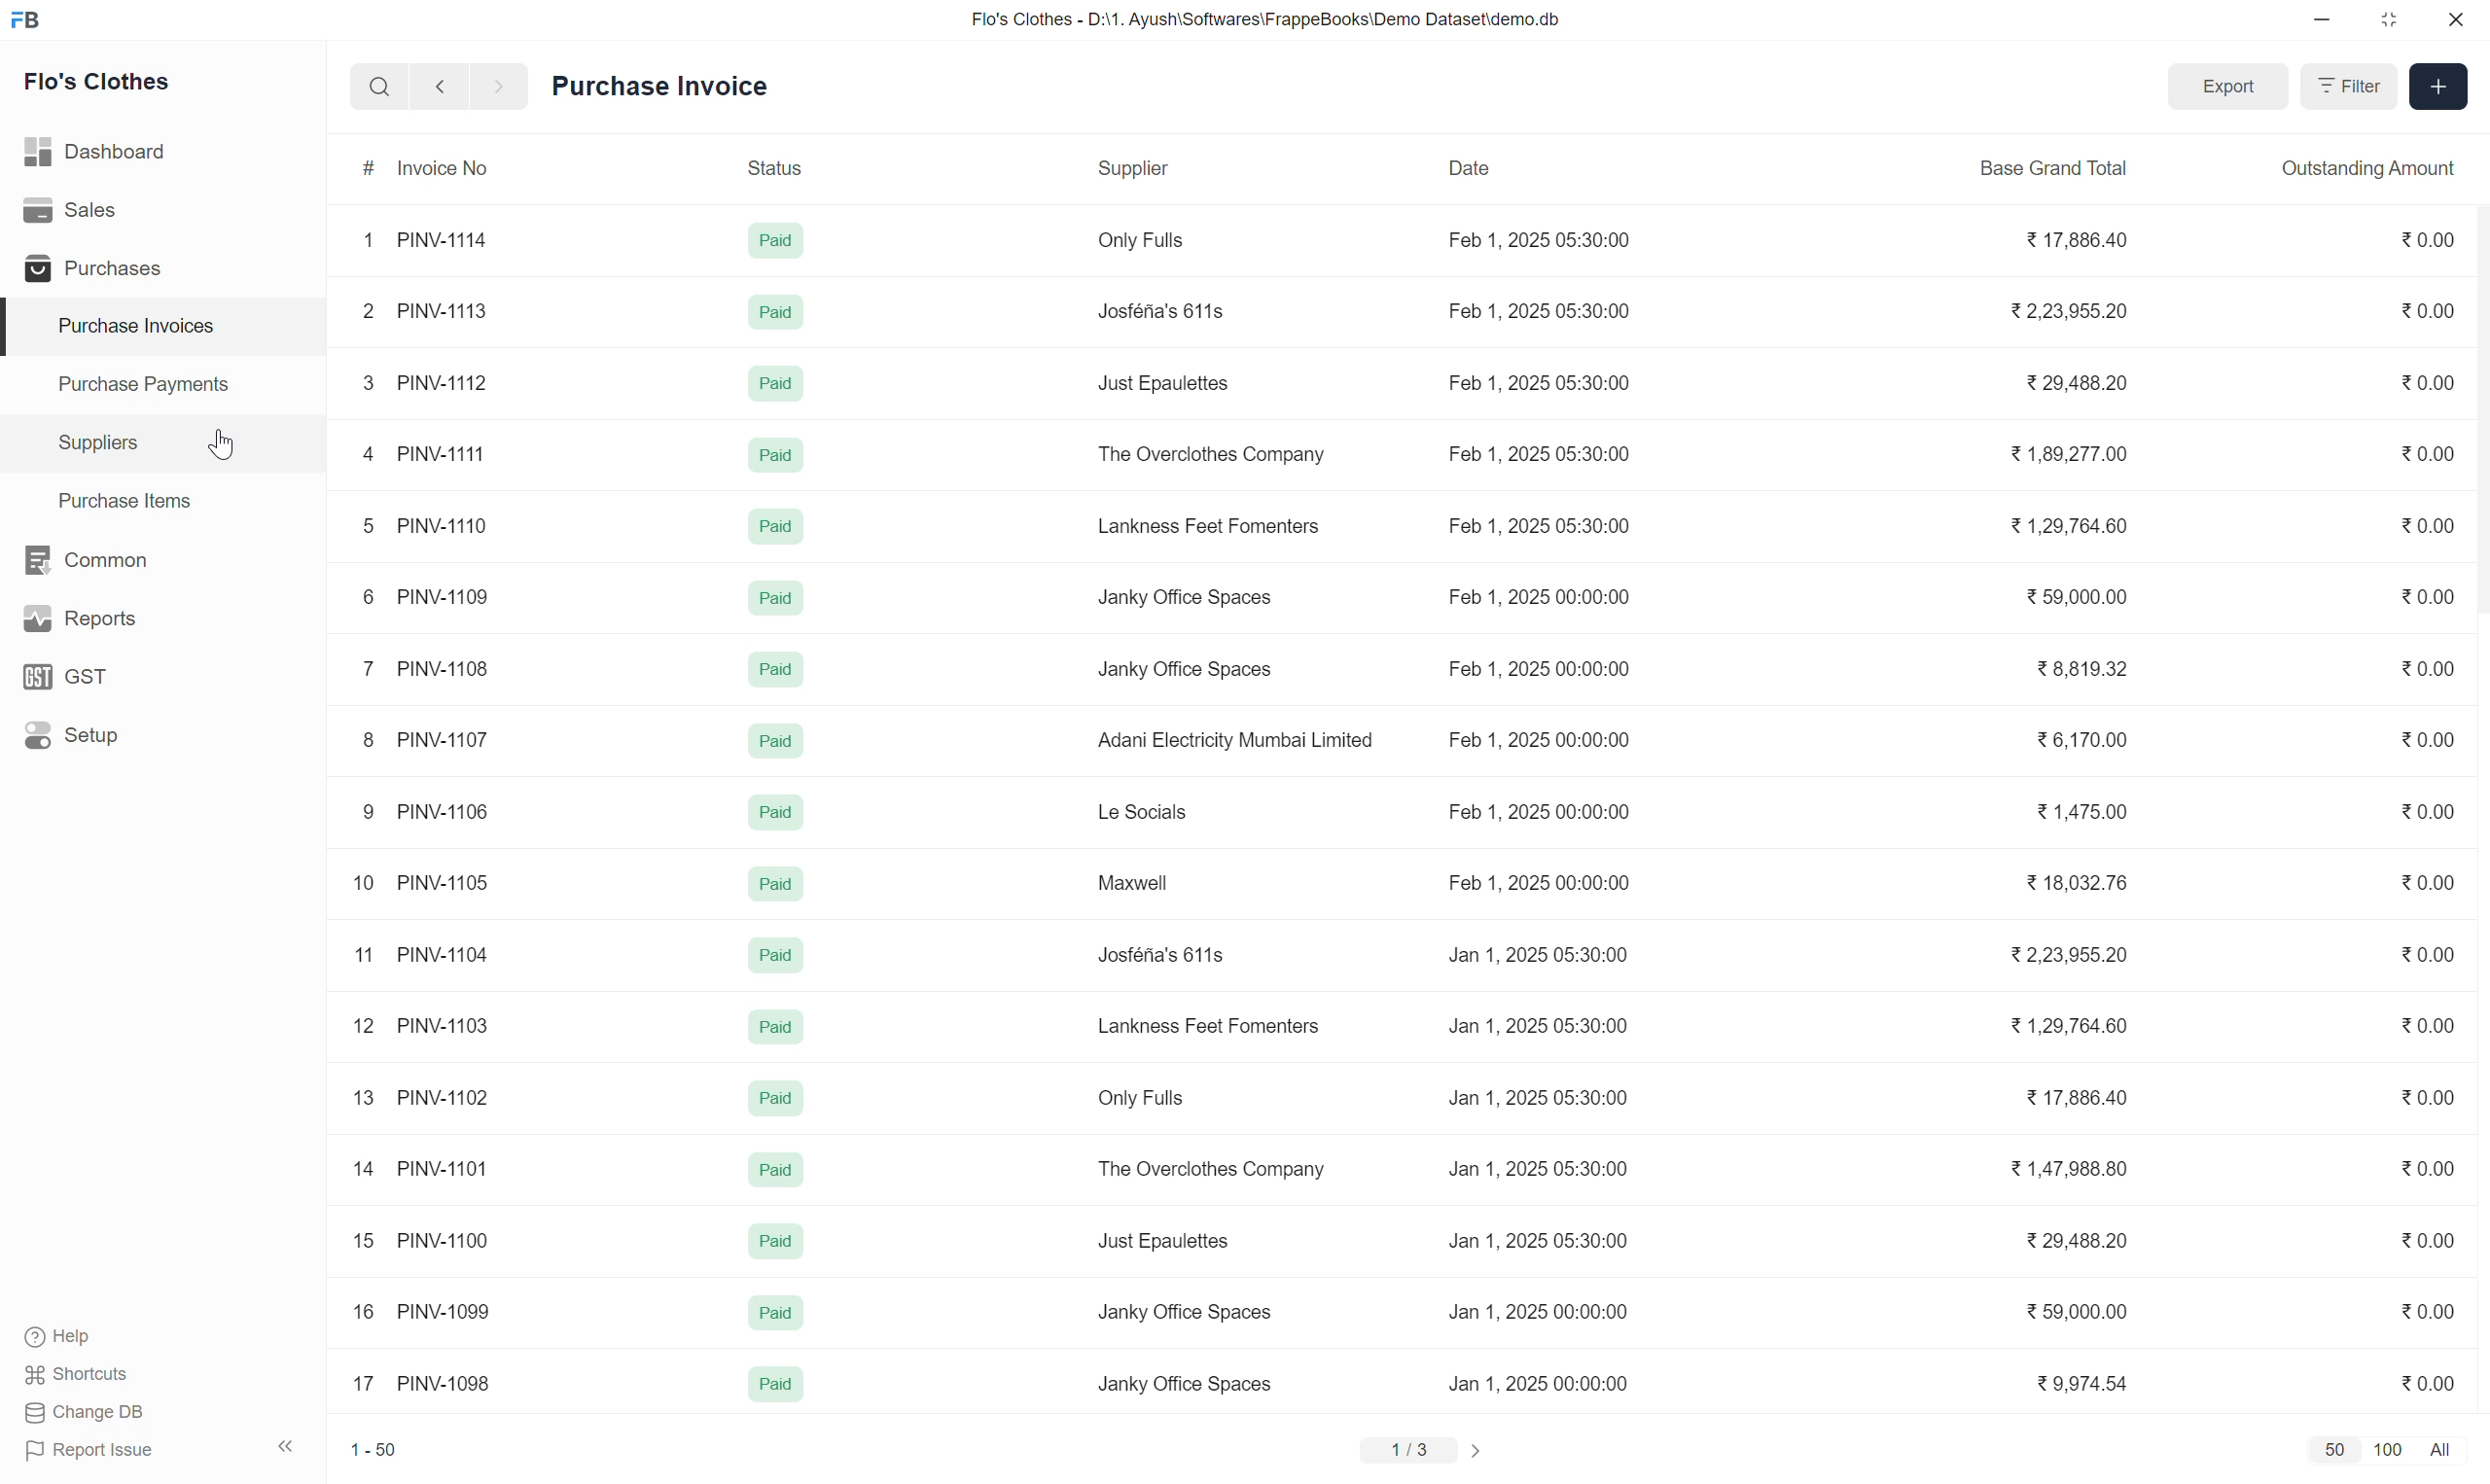 The height and width of the screenshot is (1484, 2490). Describe the element at coordinates (423, 453) in the screenshot. I see `4 PINV-1111` at that location.